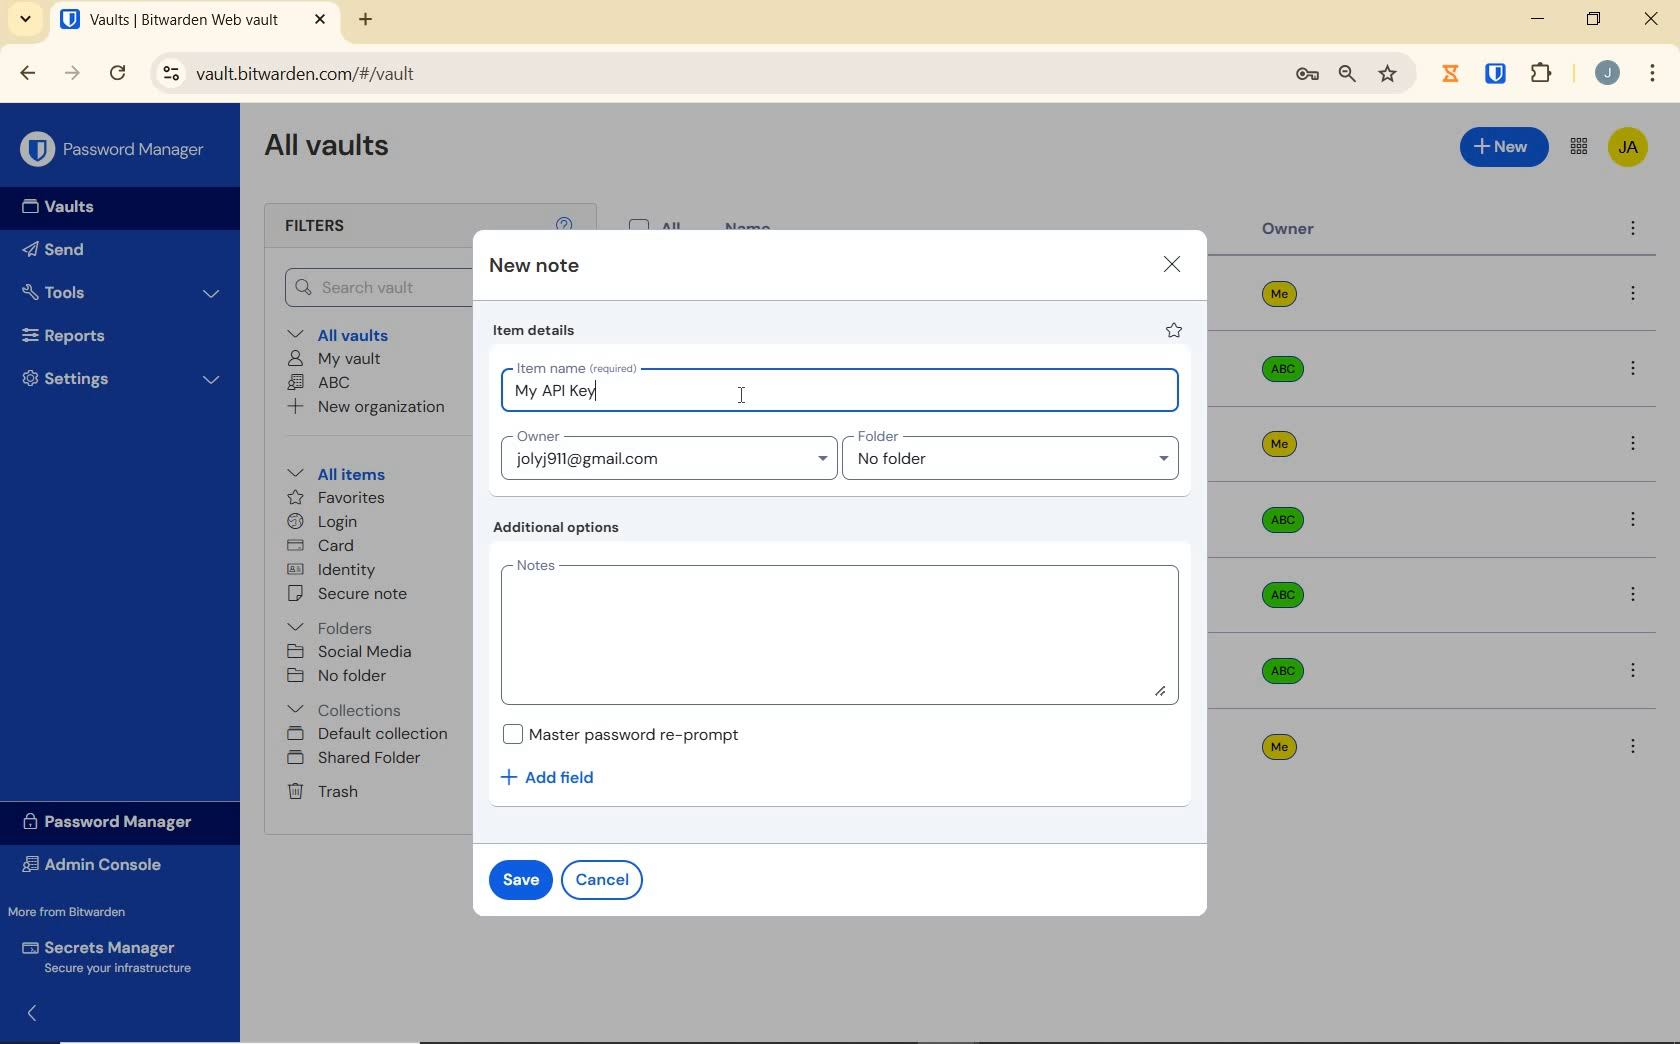 This screenshot has width=1680, height=1044. I want to click on Search Vault, so click(374, 286).